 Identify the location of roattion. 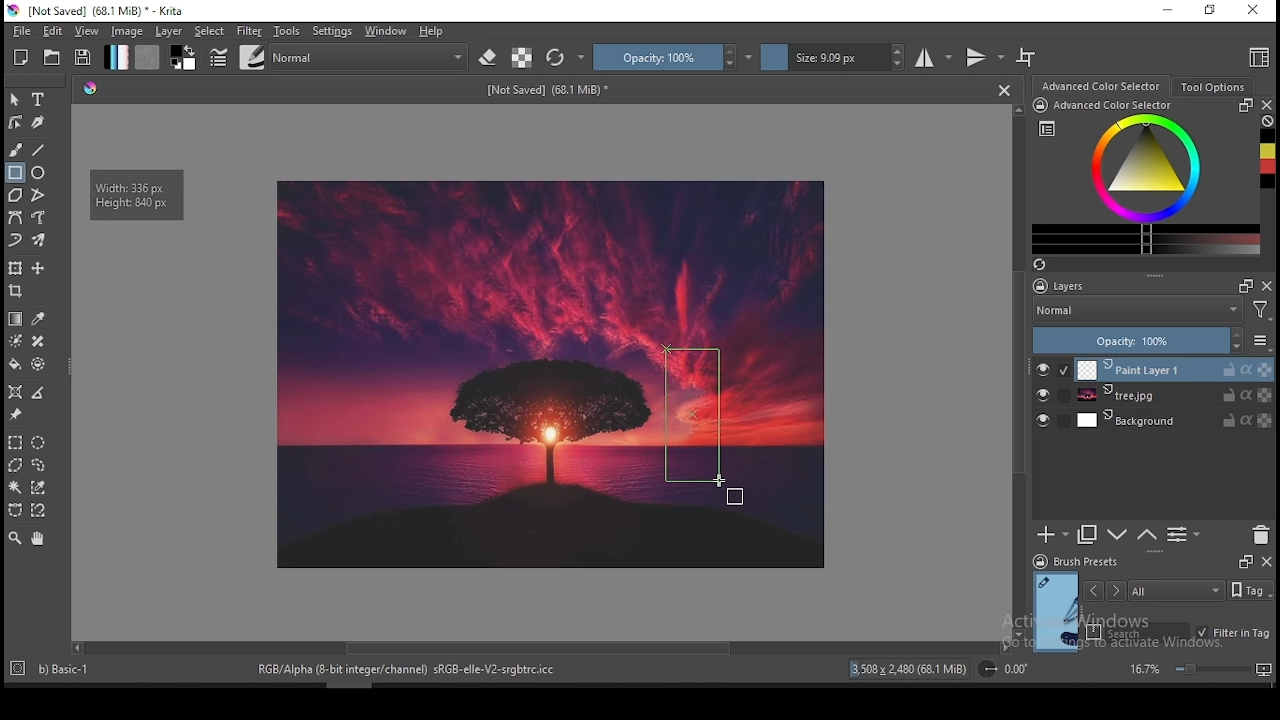
(1001, 669).